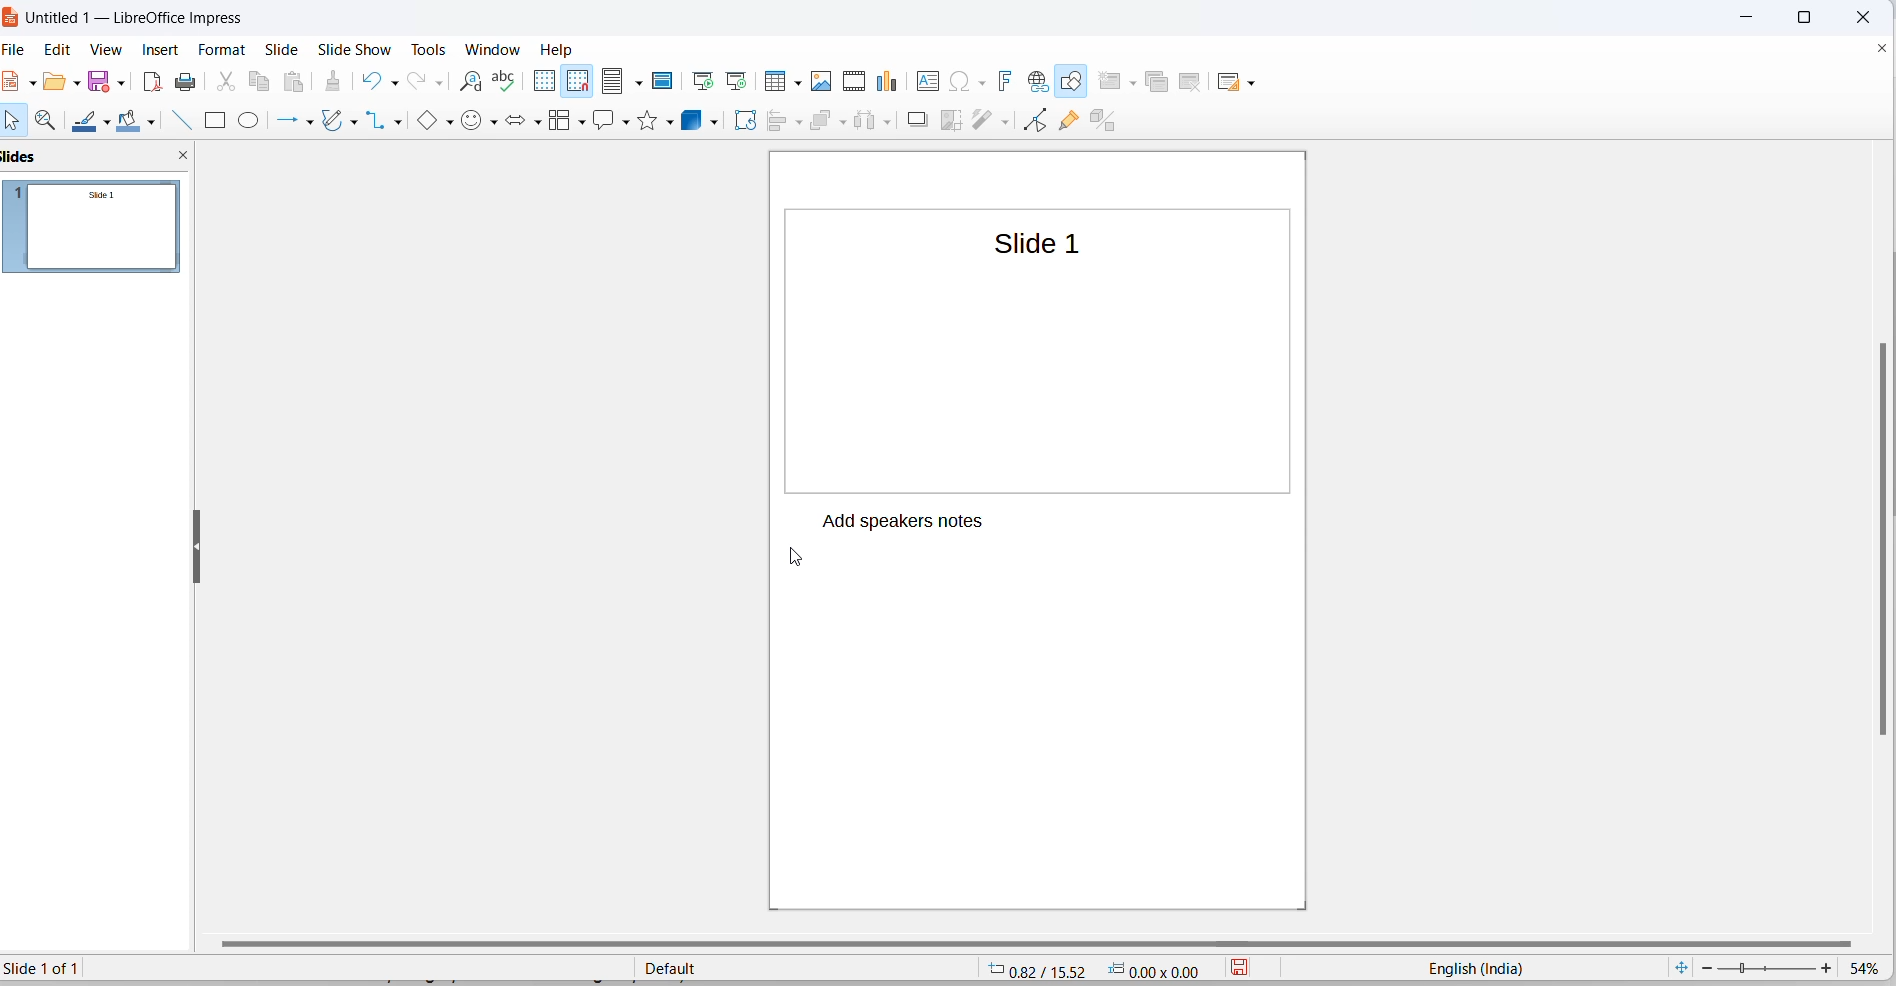 The width and height of the screenshot is (1896, 986). Describe the element at coordinates (776, 124) in the screenshot. I see `align` at that location.